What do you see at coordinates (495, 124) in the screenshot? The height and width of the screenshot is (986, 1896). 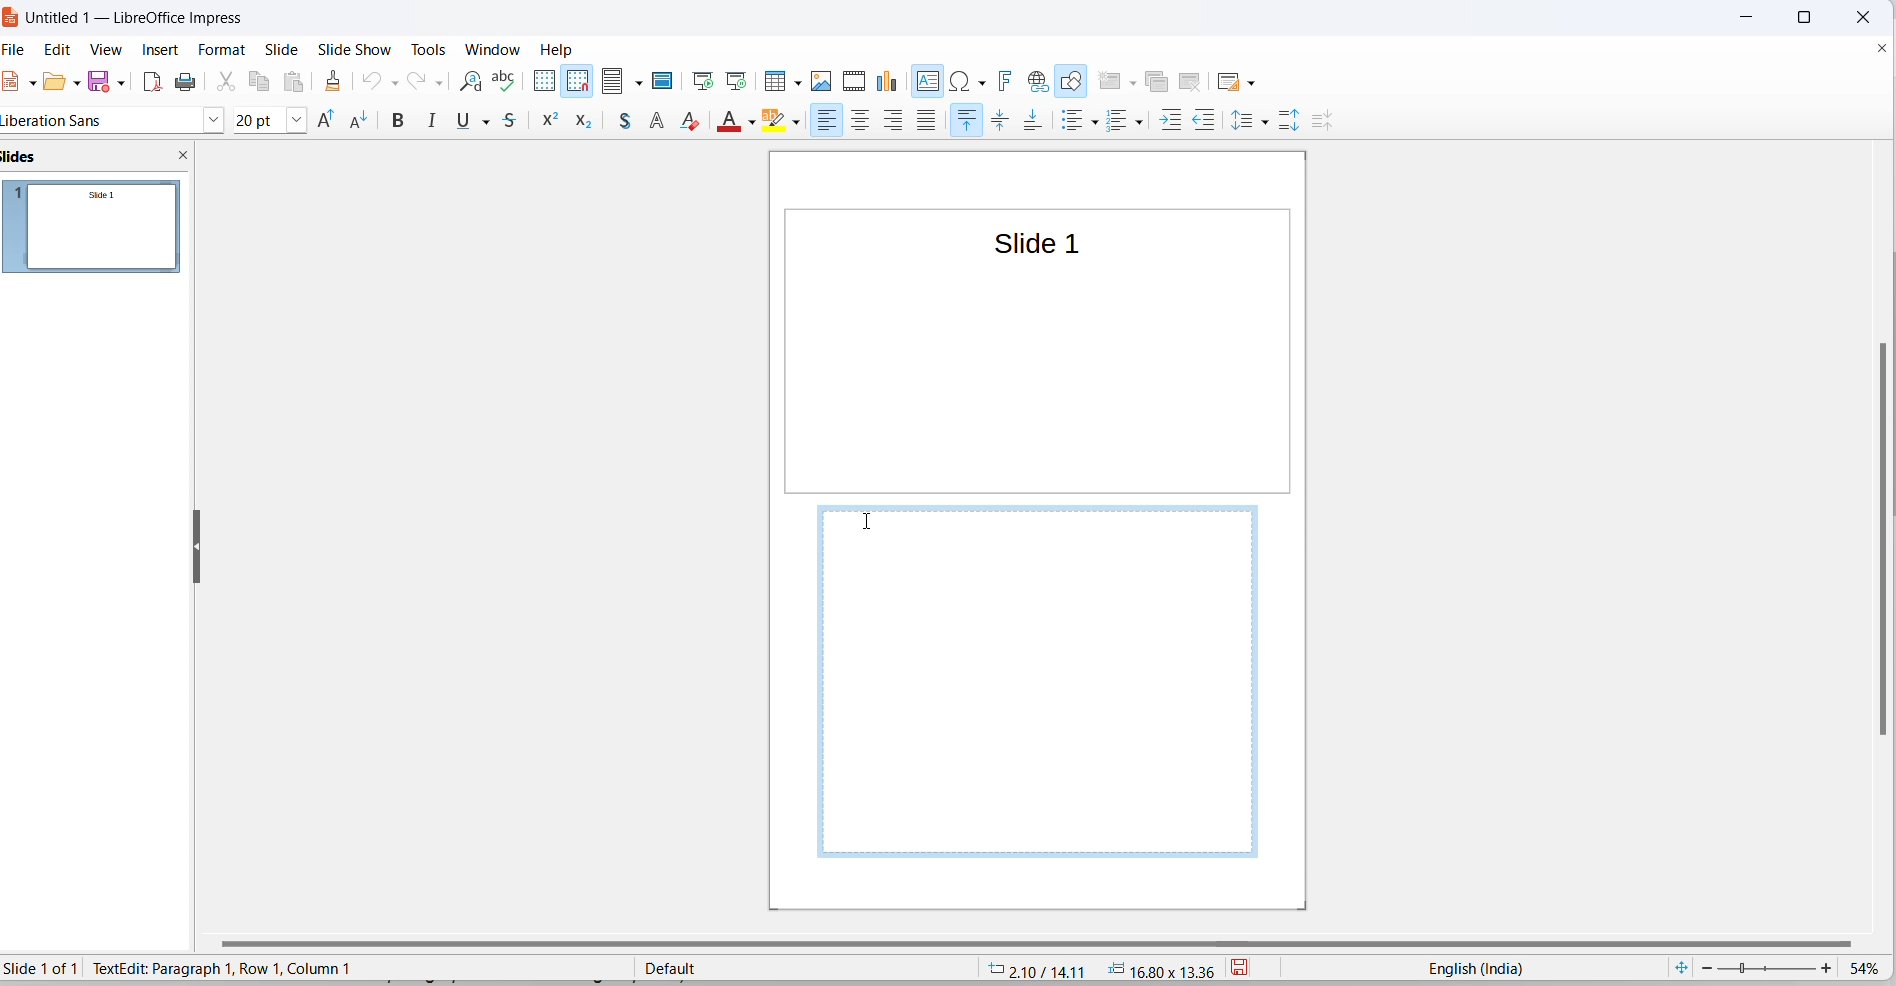 I see `symbol shapes options` at bounding box center [495, 124].